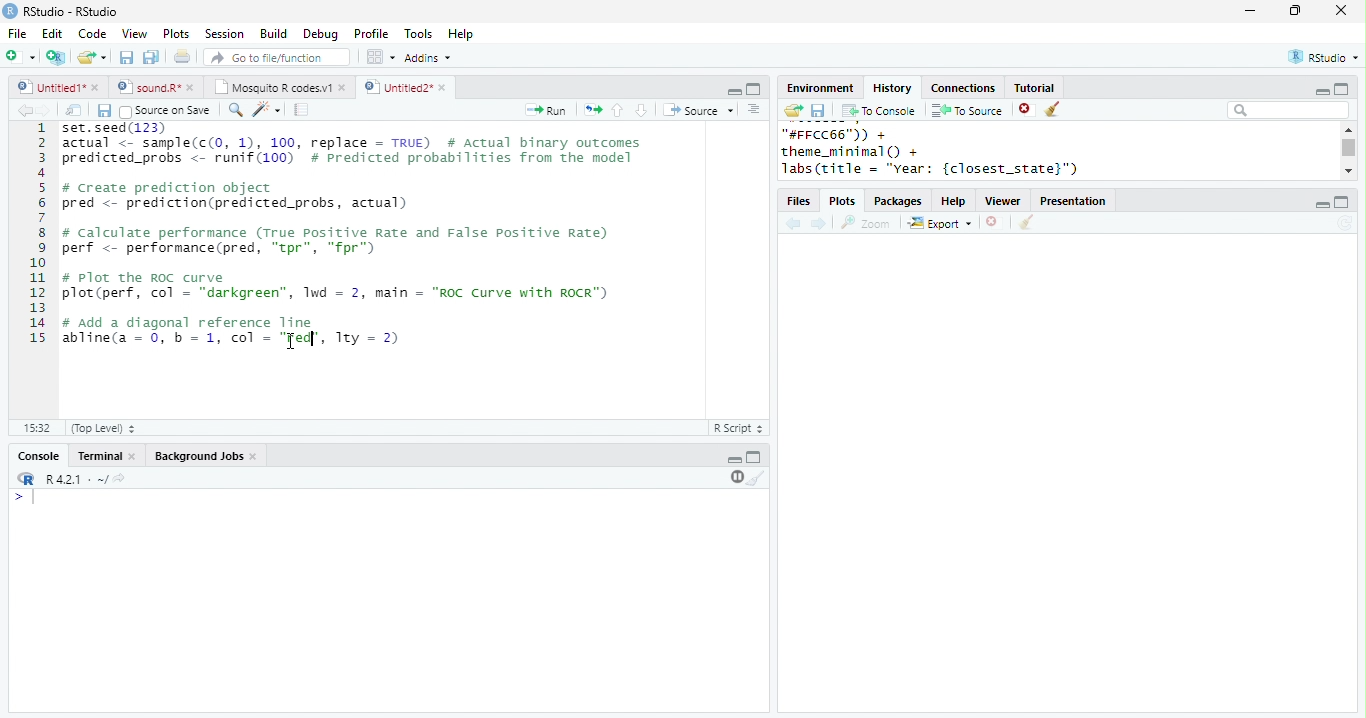 The width and height of the screenshot is (1366, 718). I want to click on console, so click(37, 457).